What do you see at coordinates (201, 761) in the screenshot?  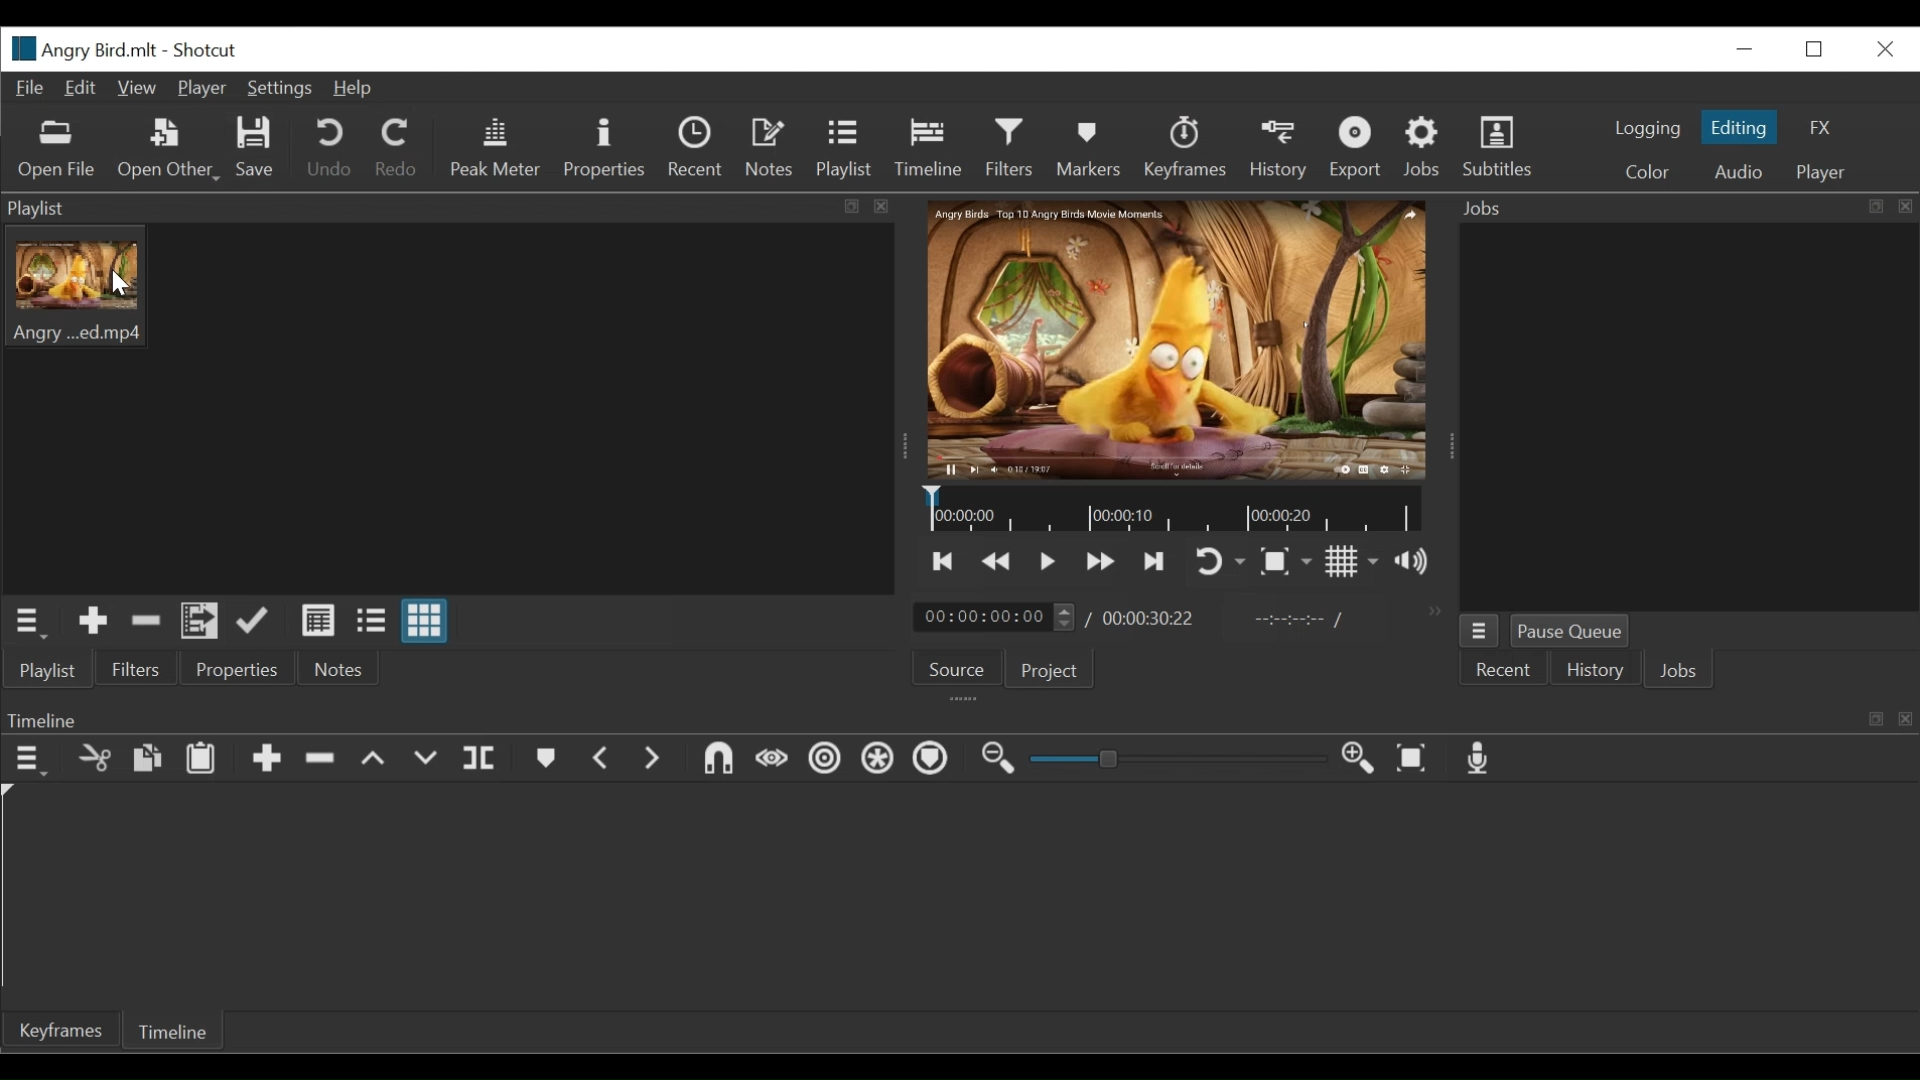 I see `Paste` at bounding box center [201, 761].